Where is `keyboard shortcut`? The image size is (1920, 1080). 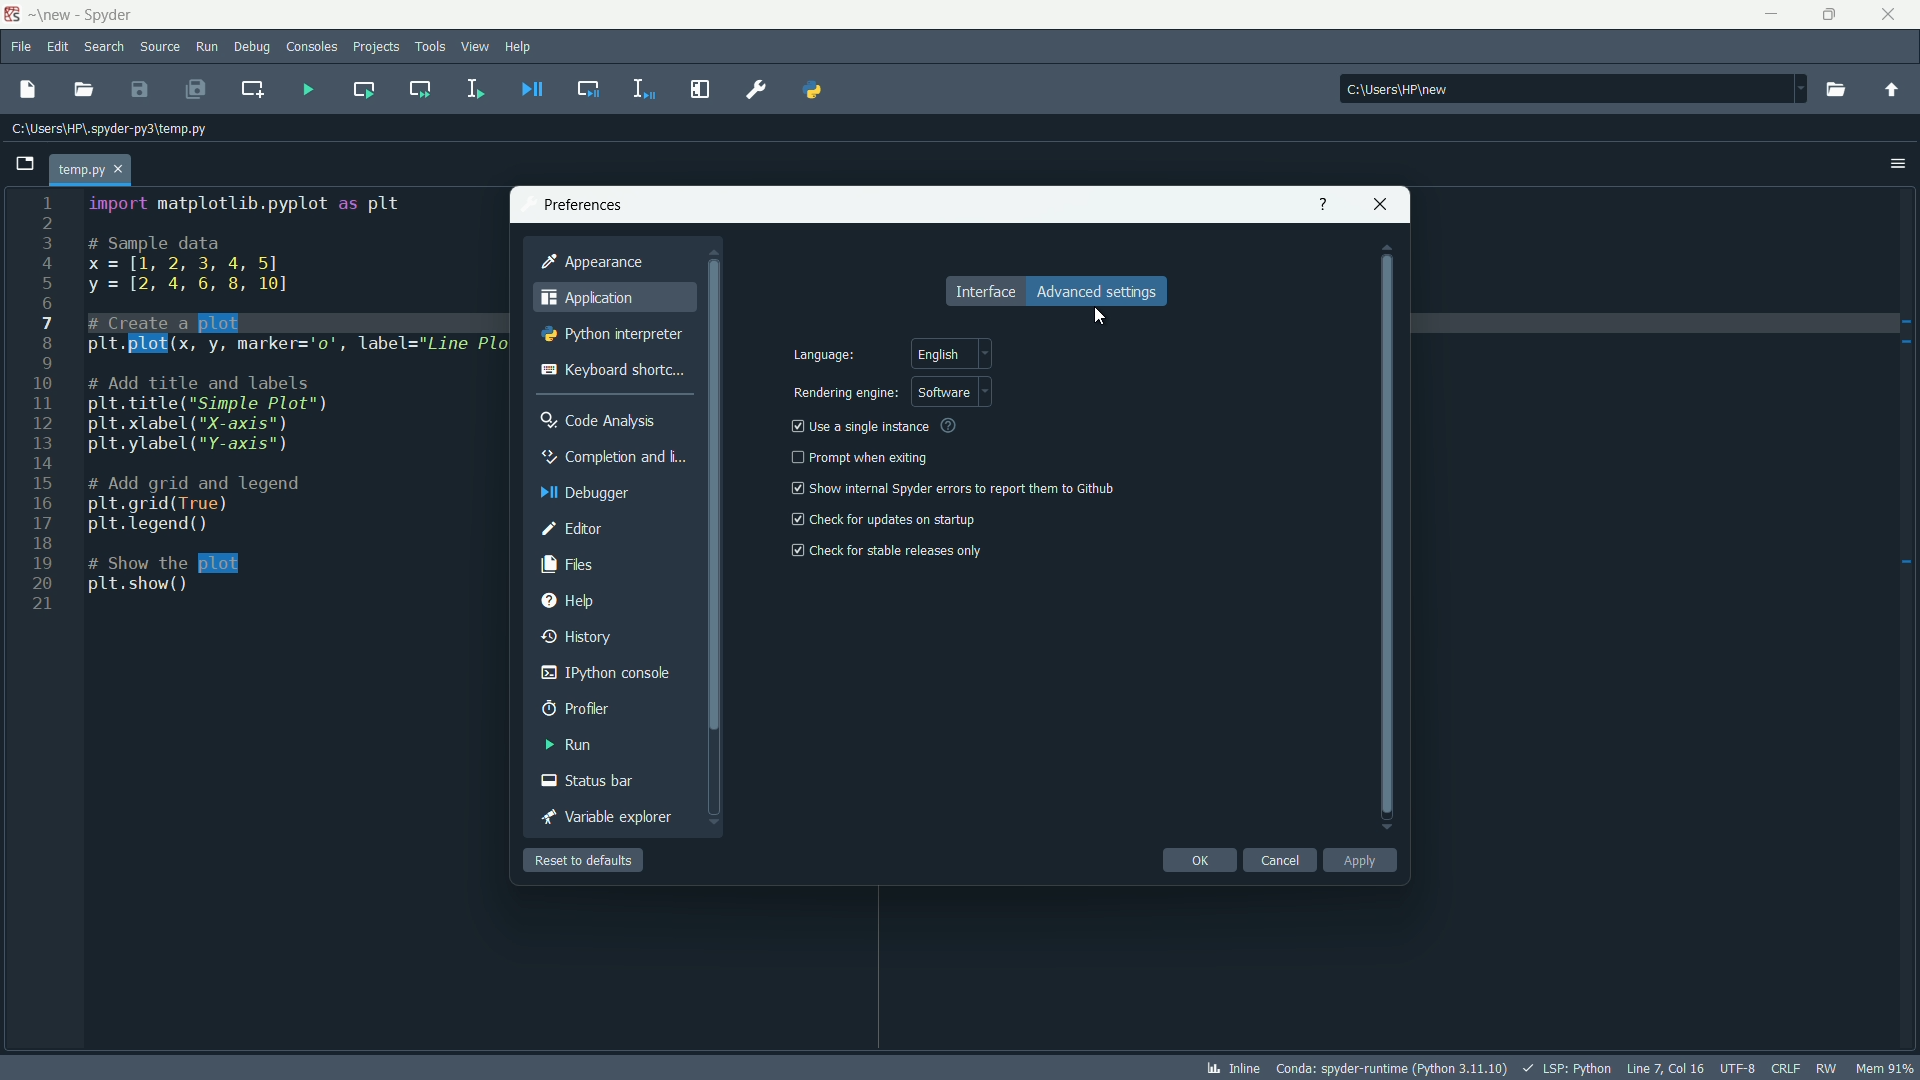 keyboard shortcut is located at coordinates (610, 368).